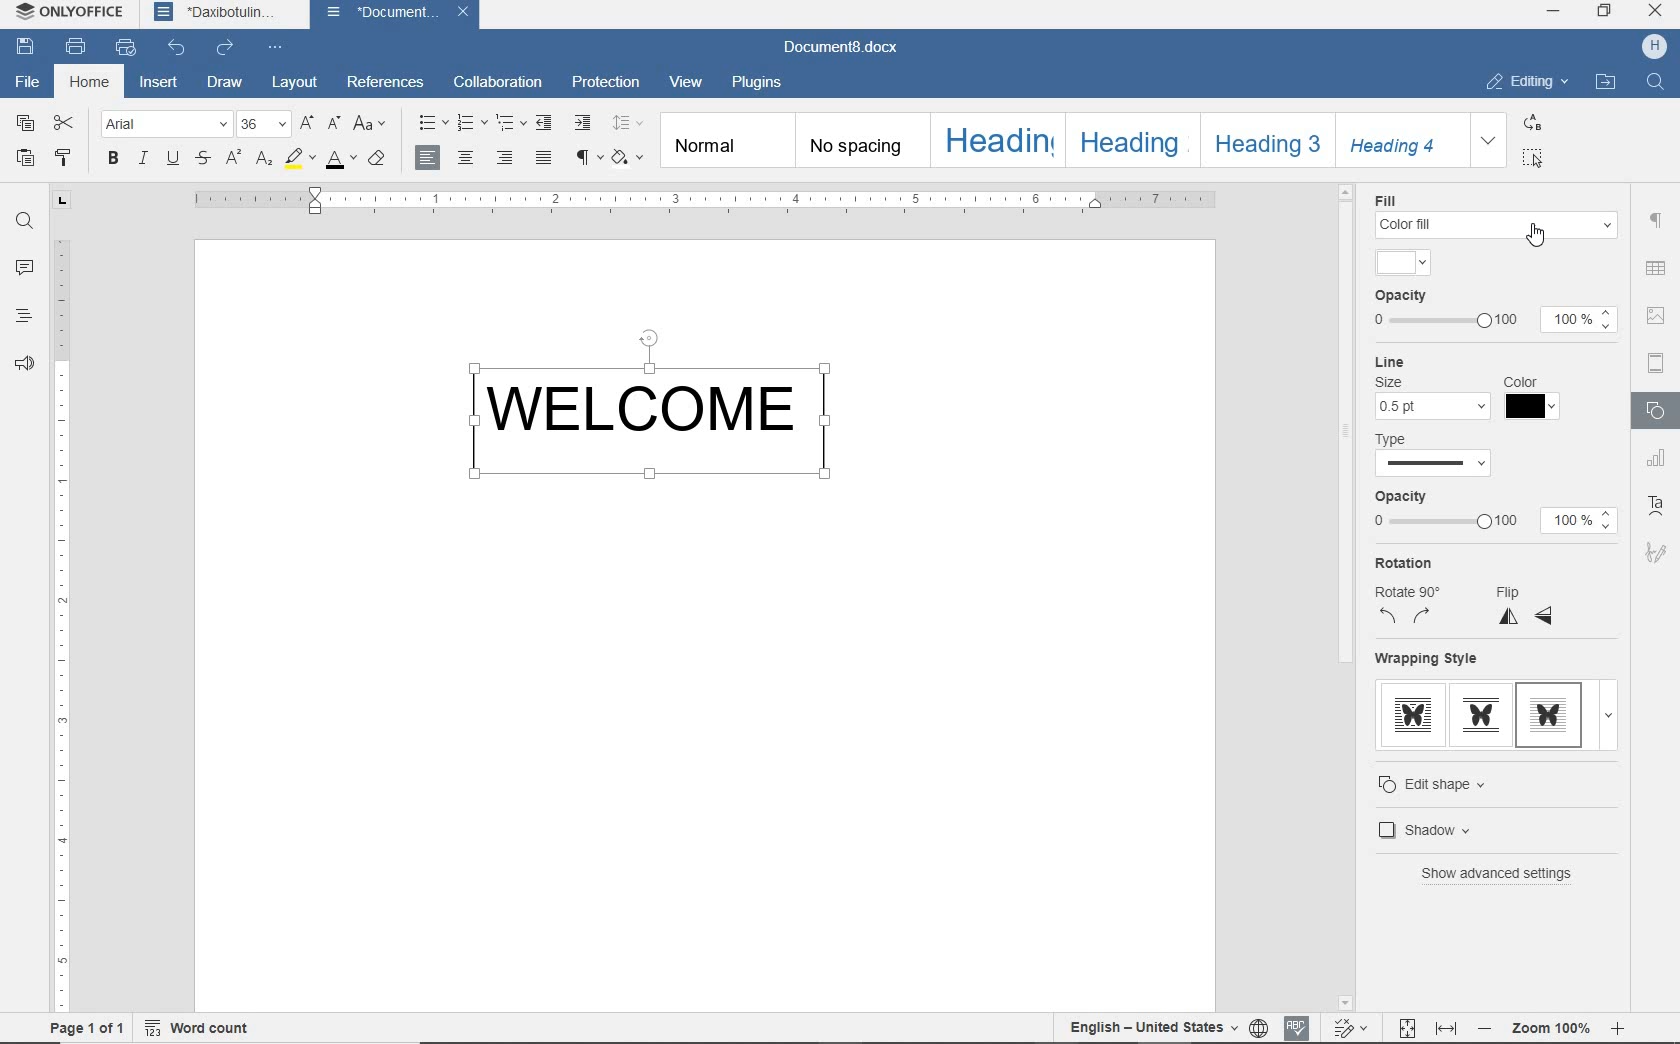 The image size is (1680, 1044). Describe the element at coordinates (586, 157) in the screenshot. I see `NONPRINTING CHARACTERS` at that location.